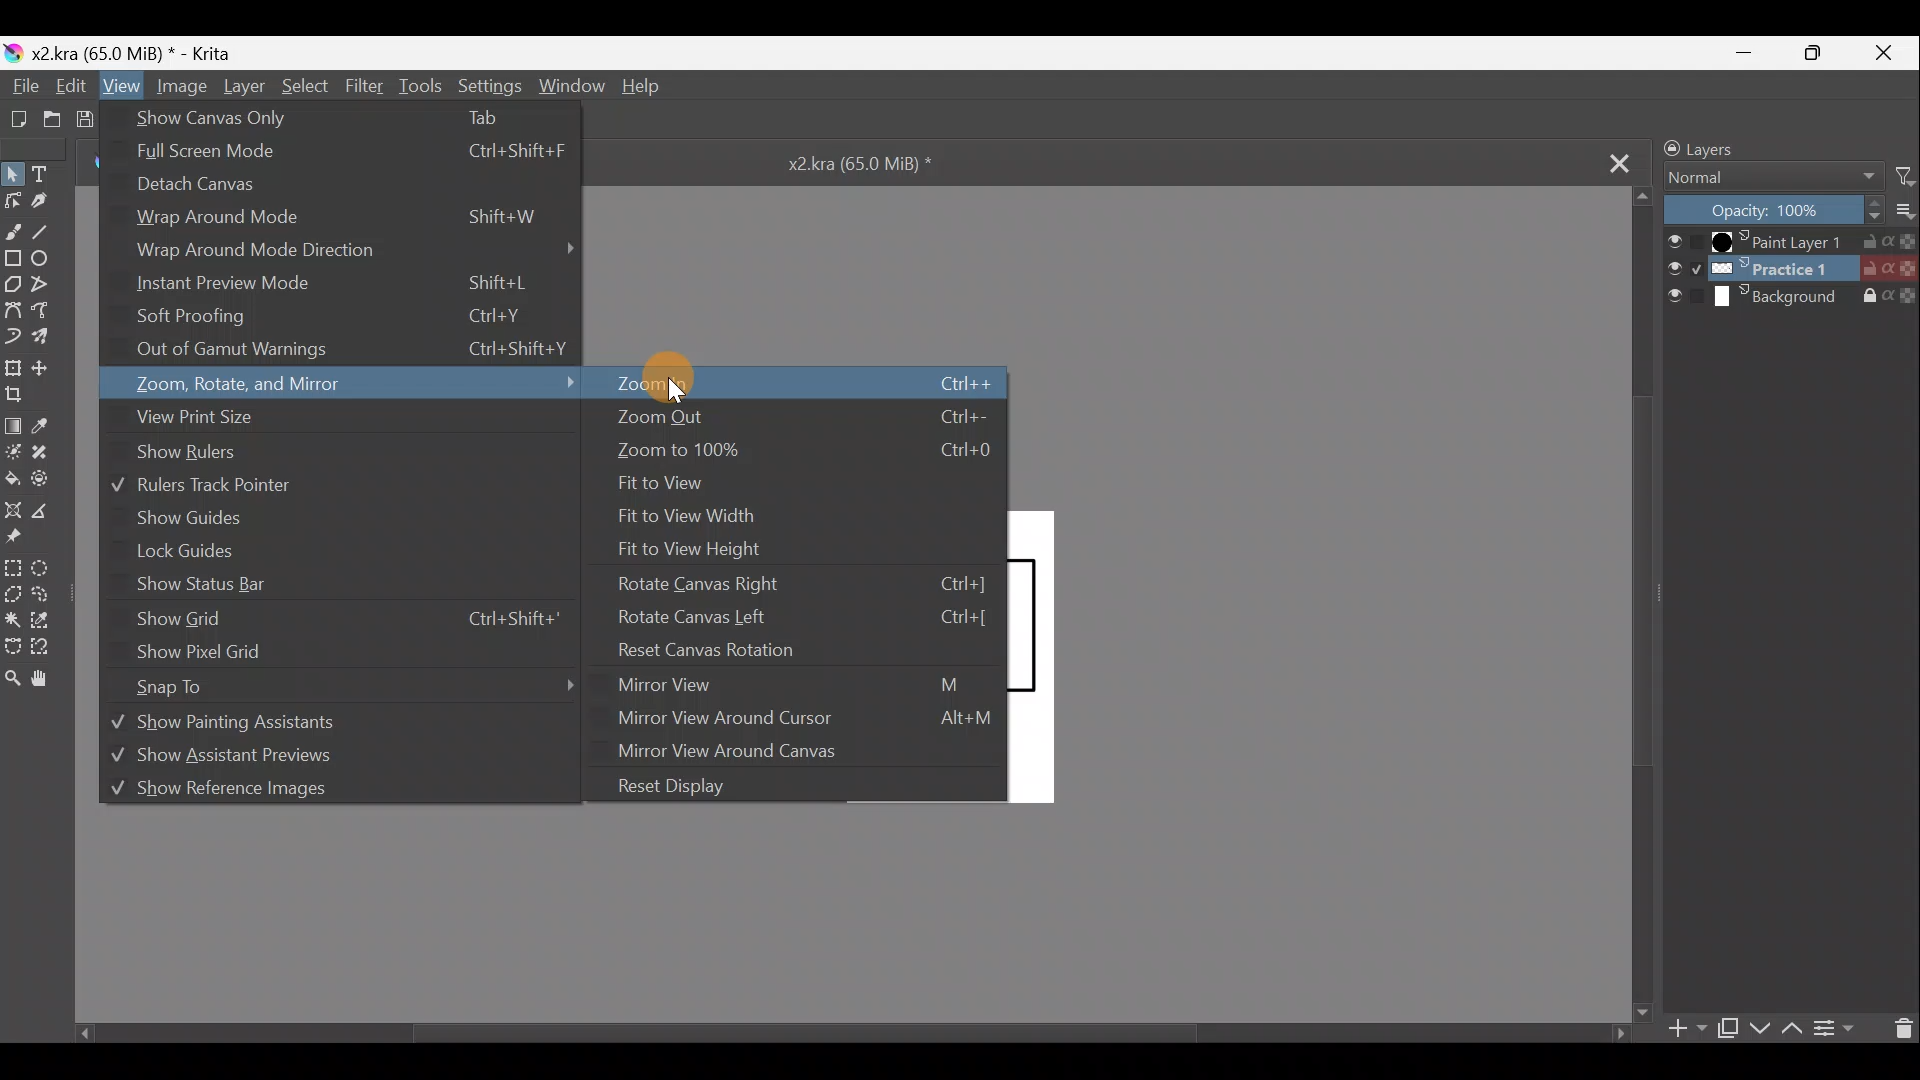  I want to click on Rotate canvas left  Ctrl+[, so click(810, 618).